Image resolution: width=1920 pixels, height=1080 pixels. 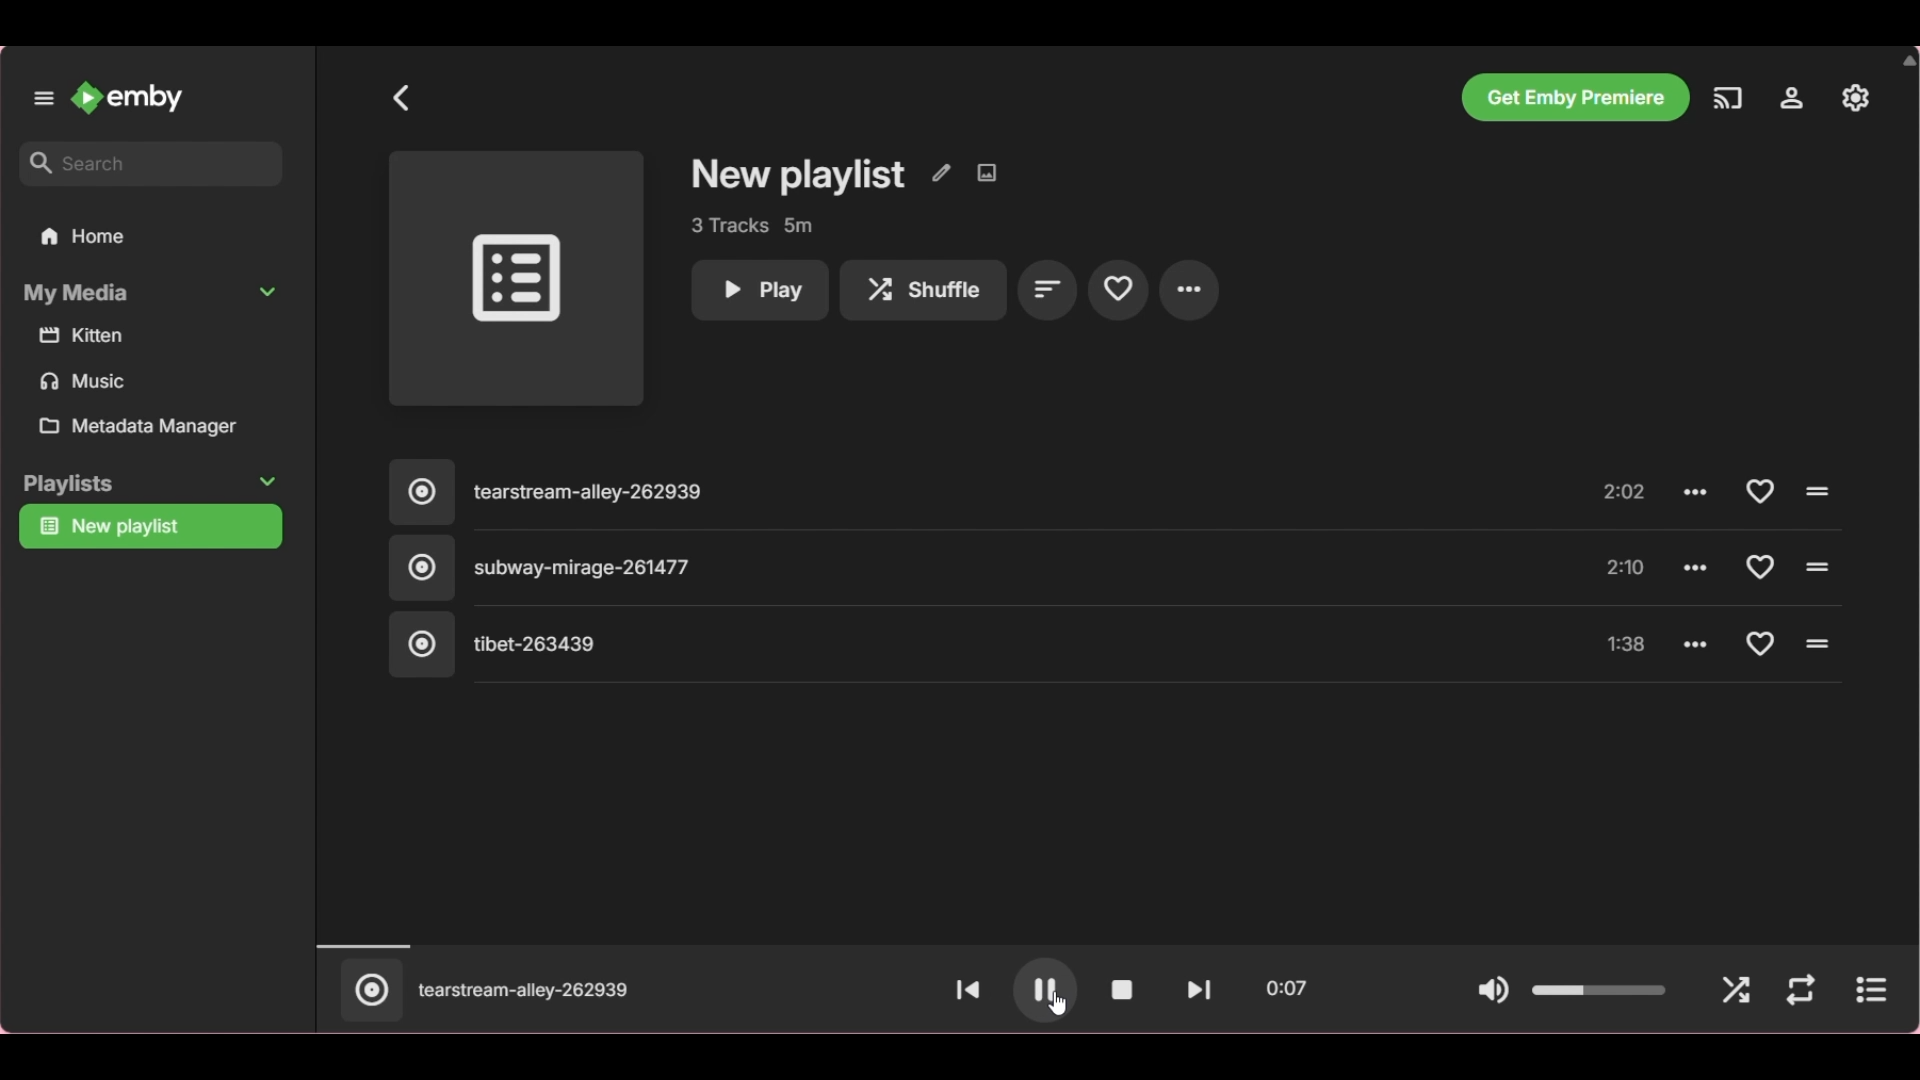 What do you see at coordinates (1728, 98) in the screenshot?
I see `Play on another device` at bounding box center [1728, 98].